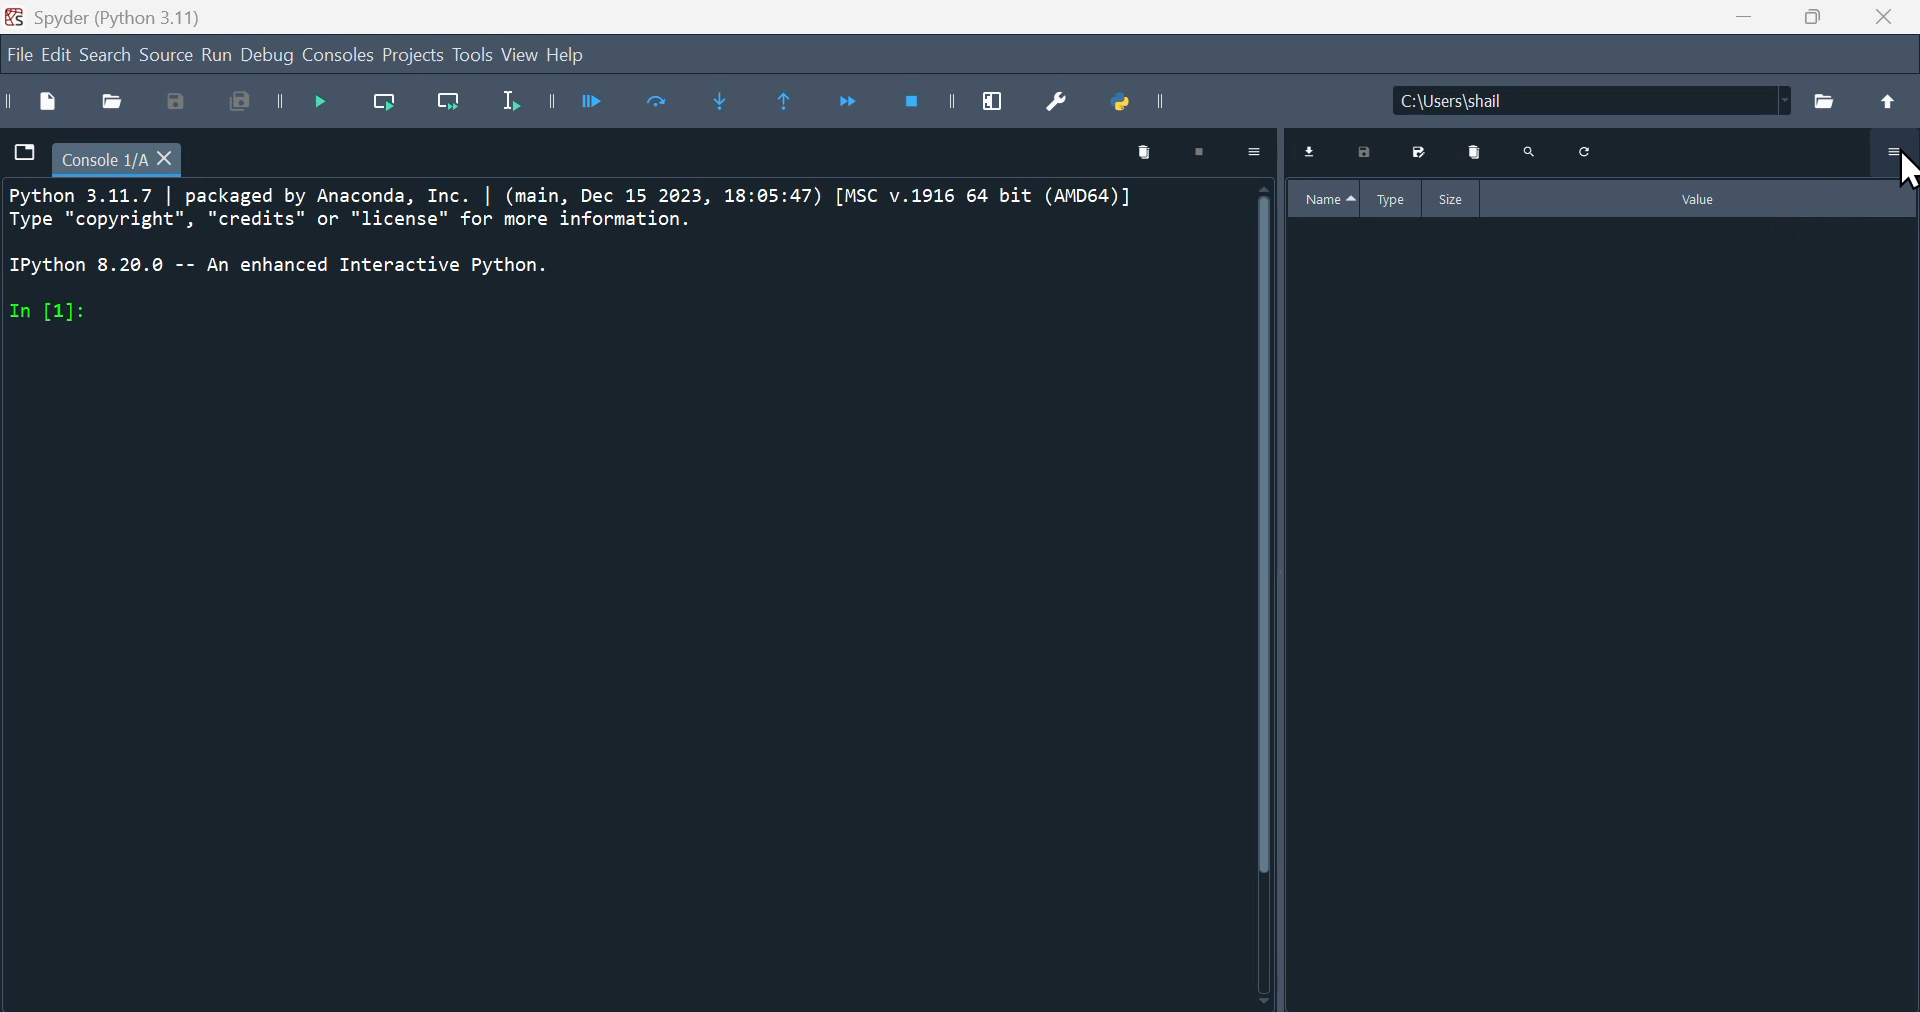 This screenshot has height=1012, width=1920. I want to click on Debug, so click(272, 54).